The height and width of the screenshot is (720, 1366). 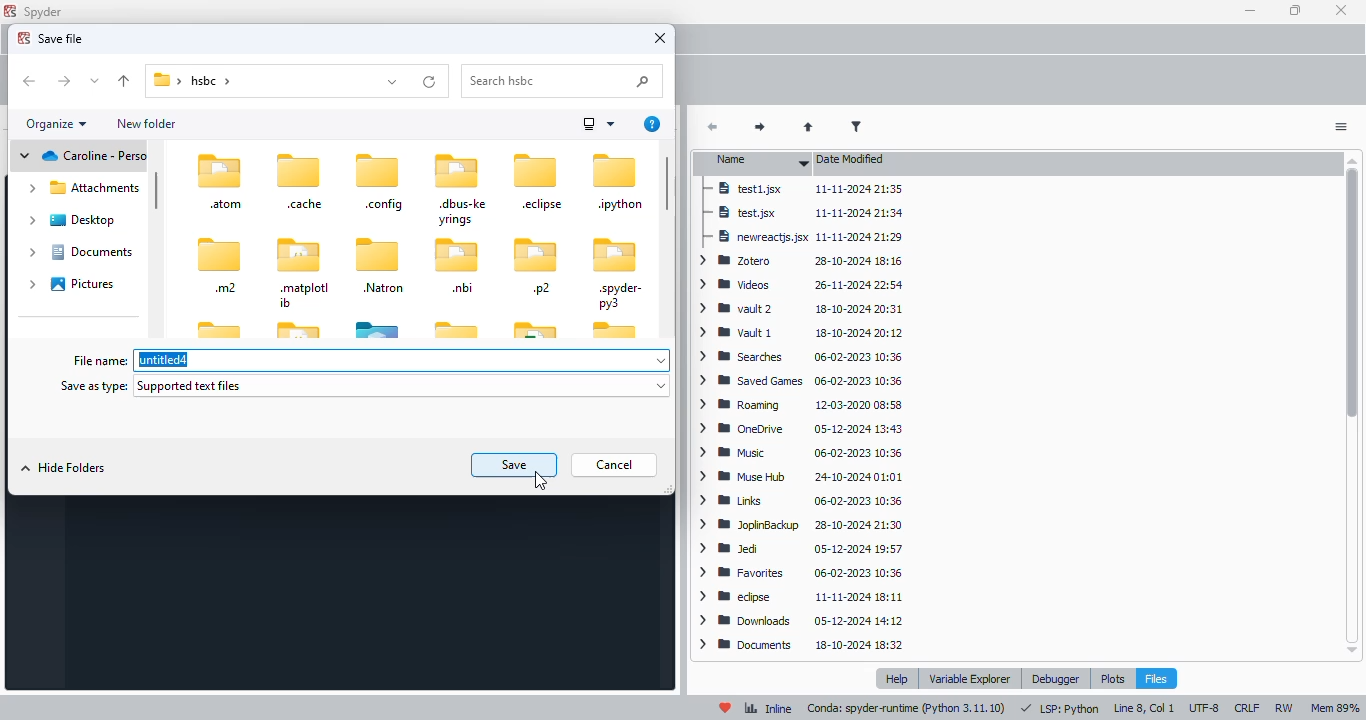 I want to click on .dbus-keyrings, so click(x=464, y=188).